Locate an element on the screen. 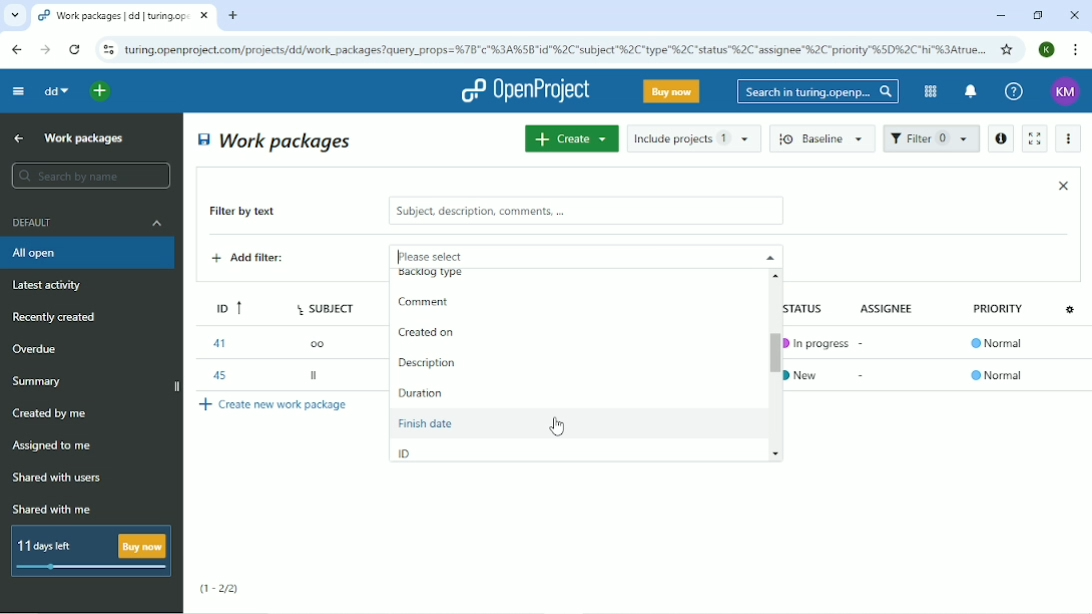 This screenshot has width=1092, height=614. Description is located at coordinates (427, 361).